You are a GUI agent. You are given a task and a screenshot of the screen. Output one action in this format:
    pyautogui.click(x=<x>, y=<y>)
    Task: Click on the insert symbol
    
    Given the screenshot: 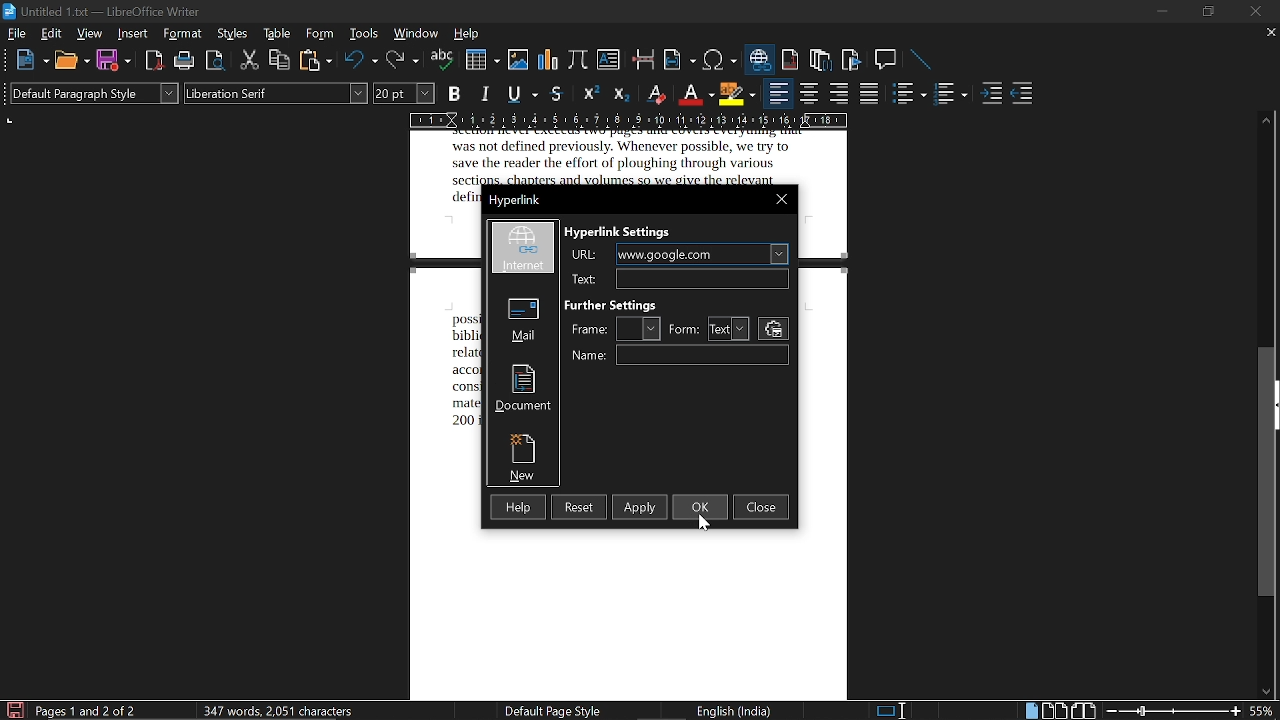 What is the action you would take?
    pyautogui.click(x=719, y=61)
    